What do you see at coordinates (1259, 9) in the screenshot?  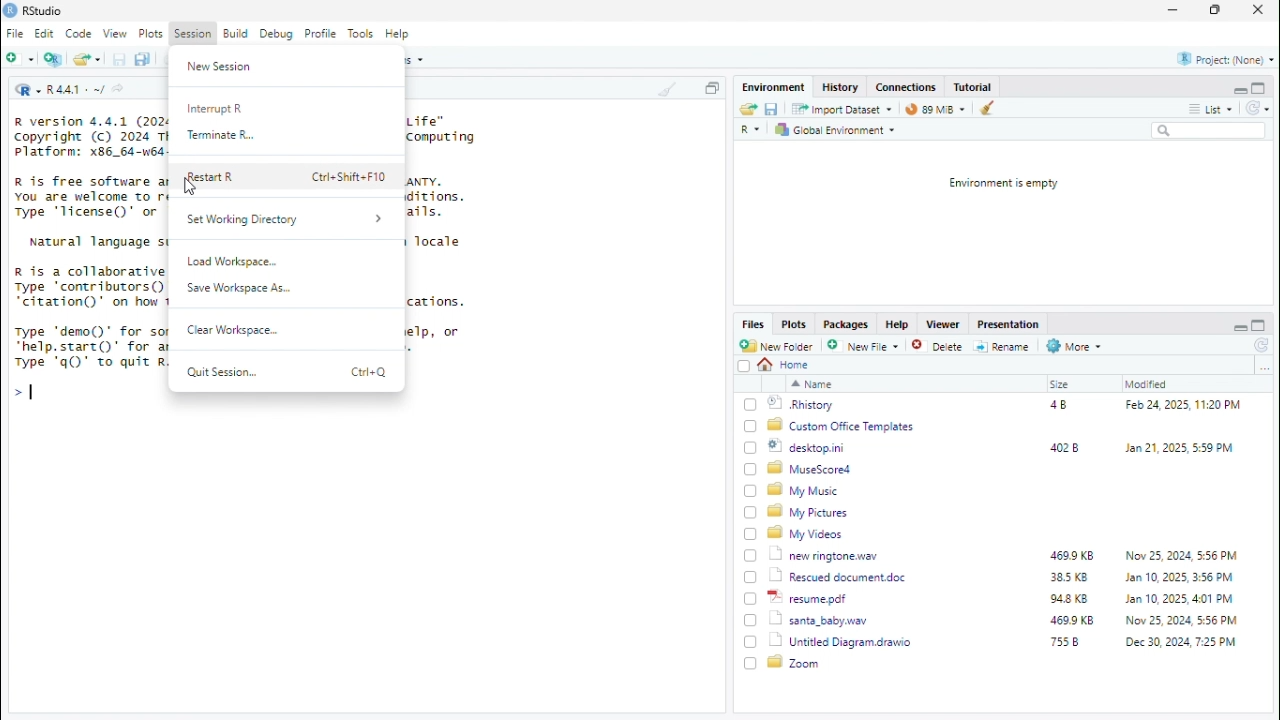 I see `close` at bounding box center [1259, 9].